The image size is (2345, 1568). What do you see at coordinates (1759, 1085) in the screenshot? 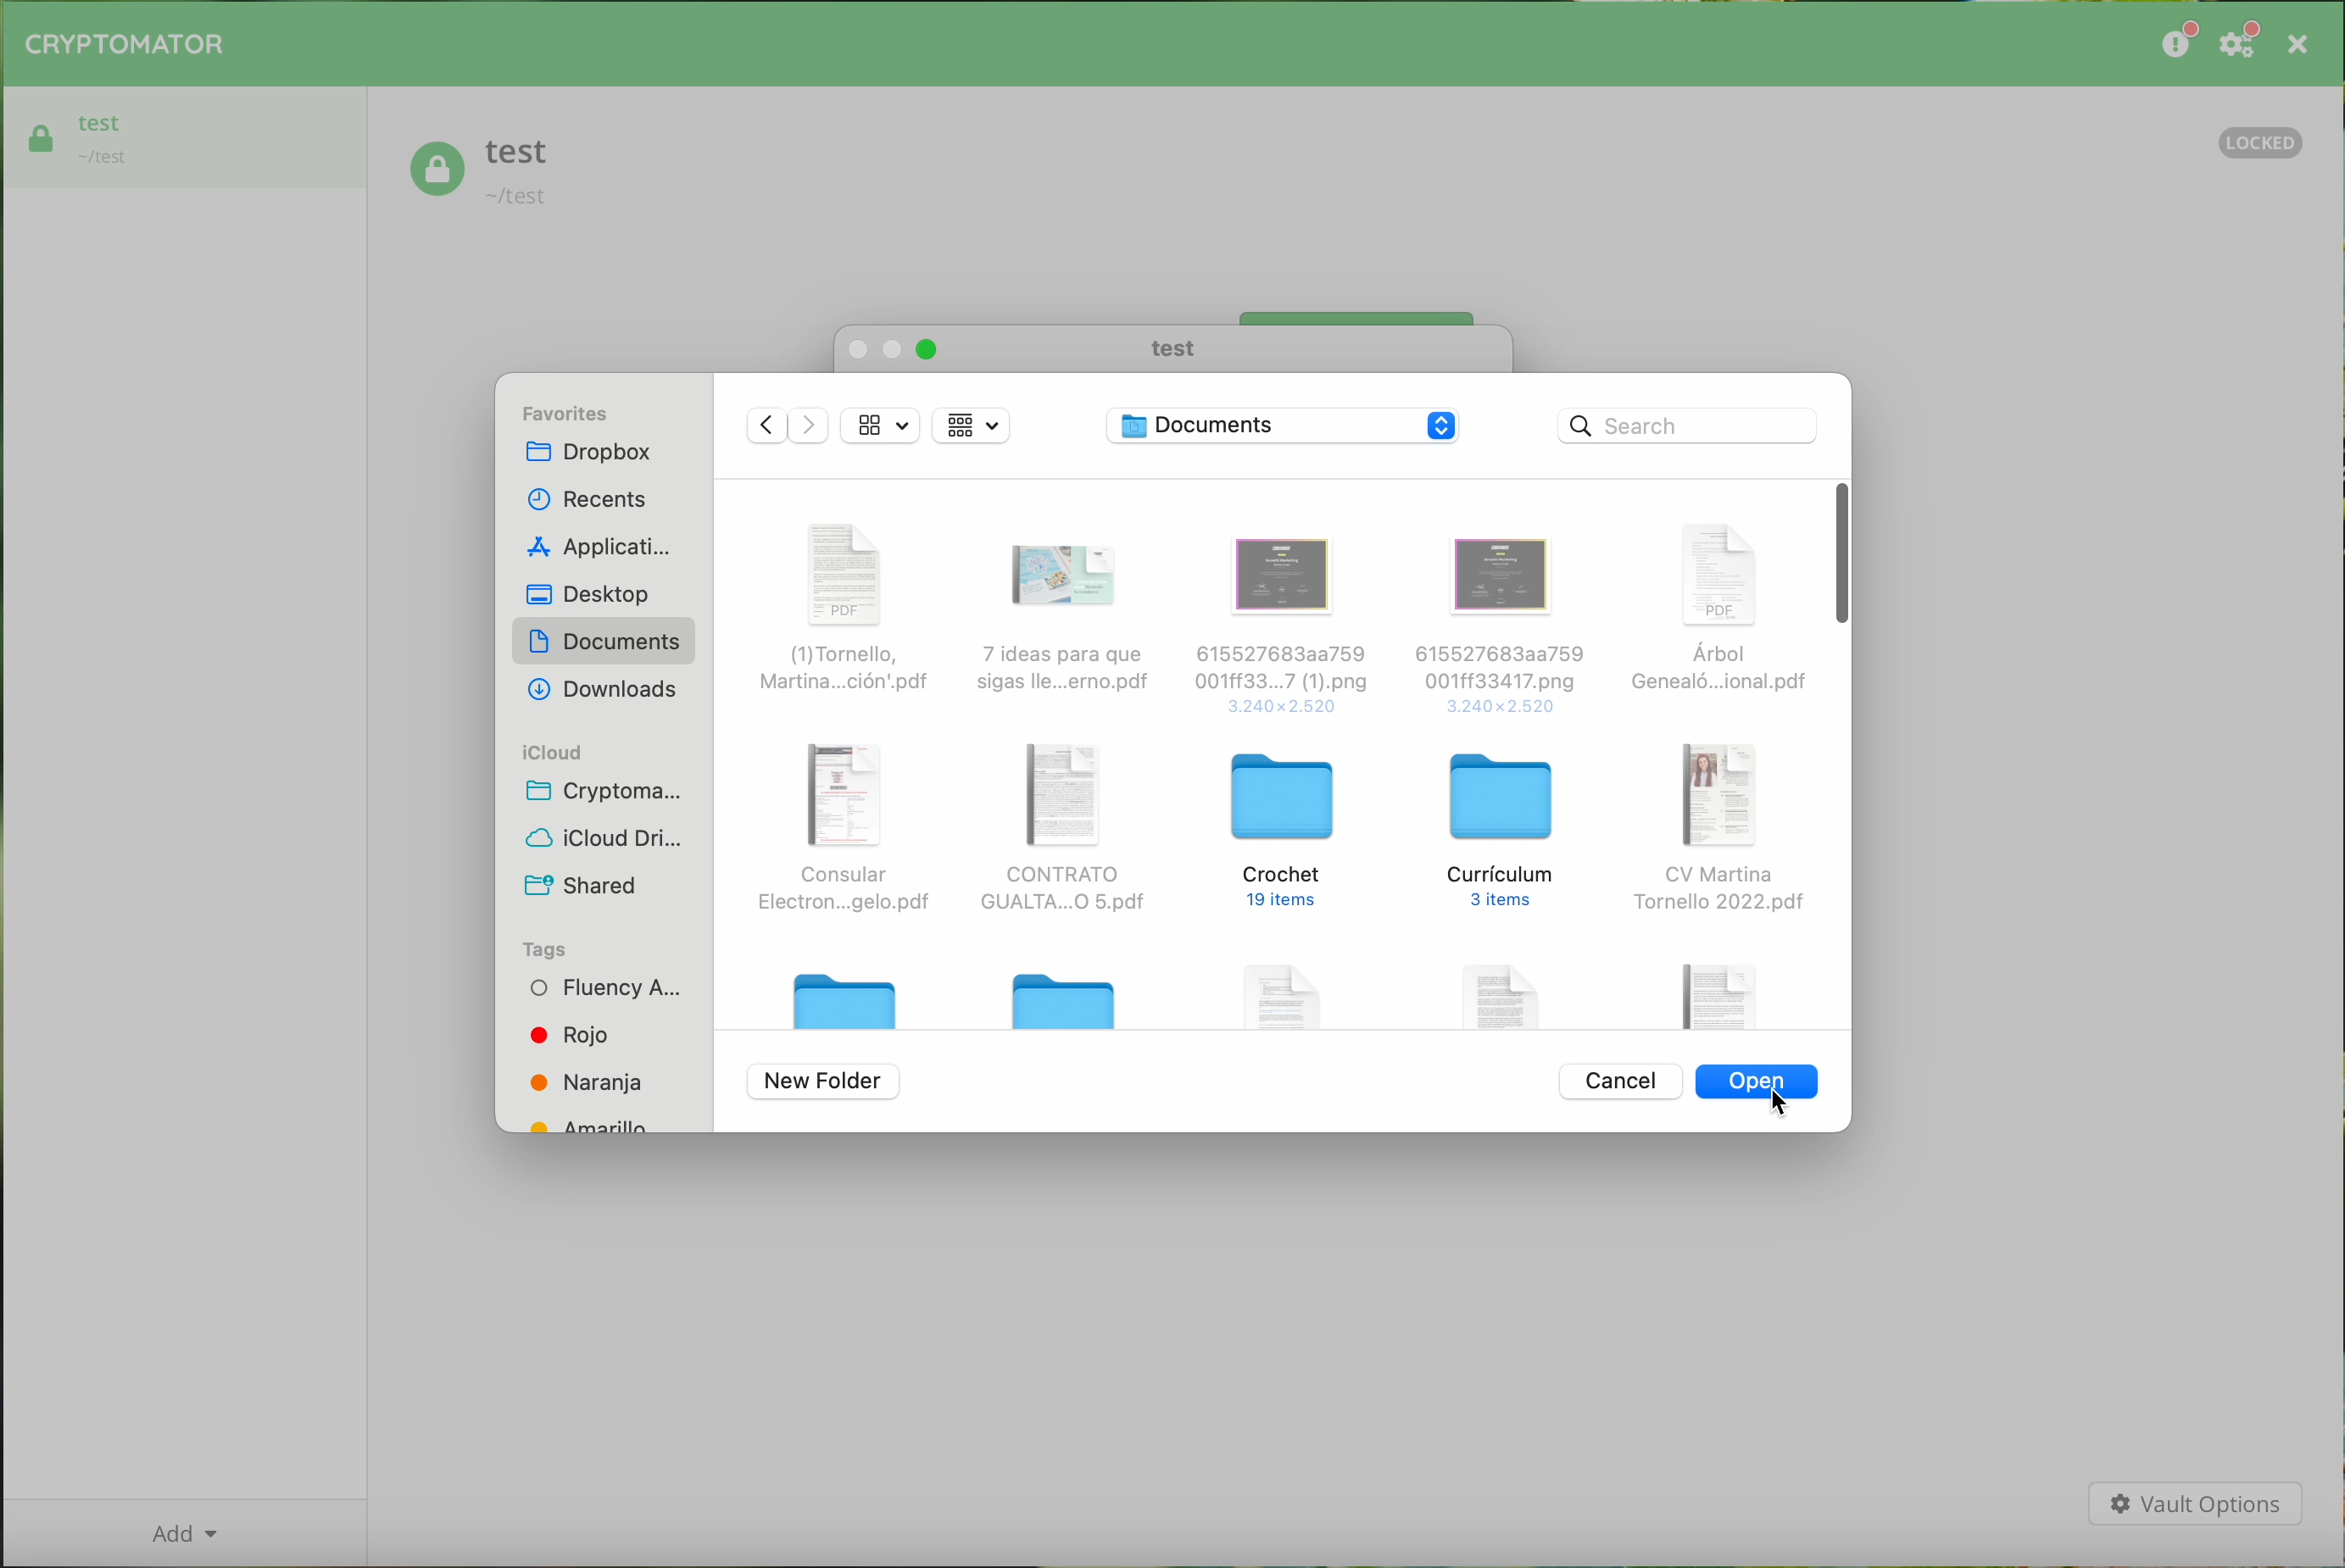
I see `open ` at bounding box center [1759, 1085].